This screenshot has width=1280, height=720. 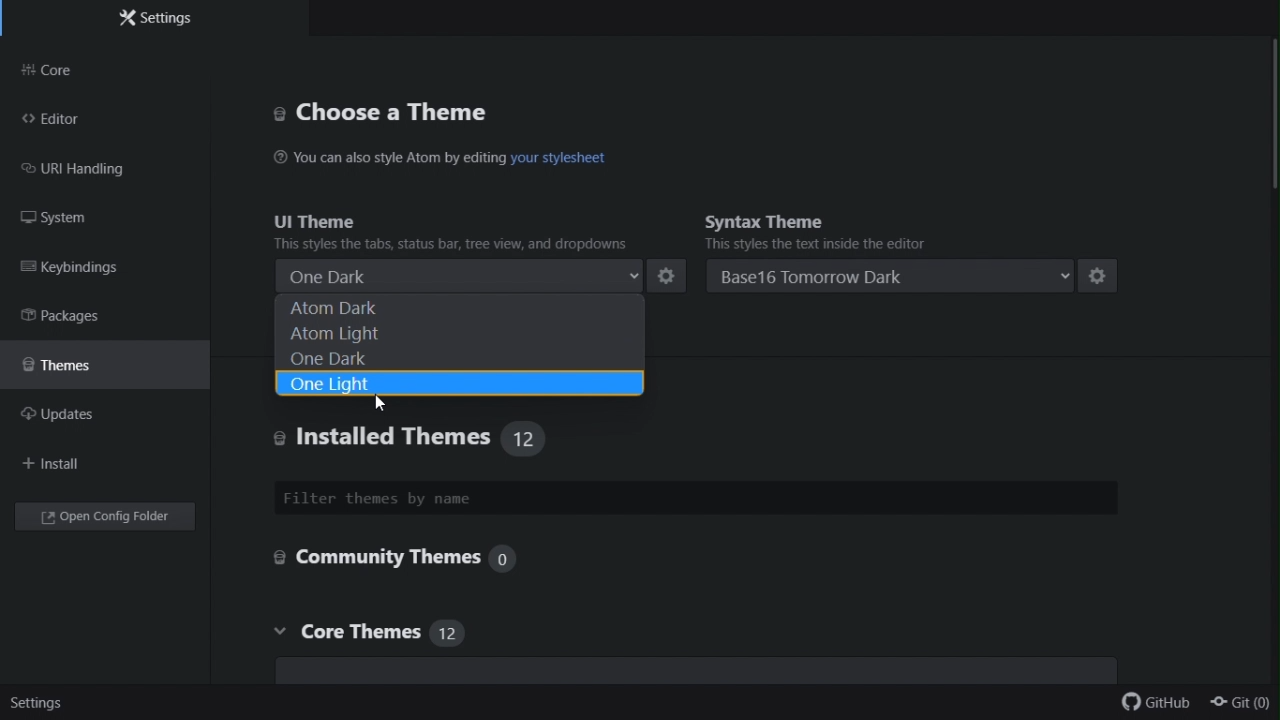 What do you see at coordinates (157, 21) in the screenshot?
I see `Settings` at bounding box center [157, 21].